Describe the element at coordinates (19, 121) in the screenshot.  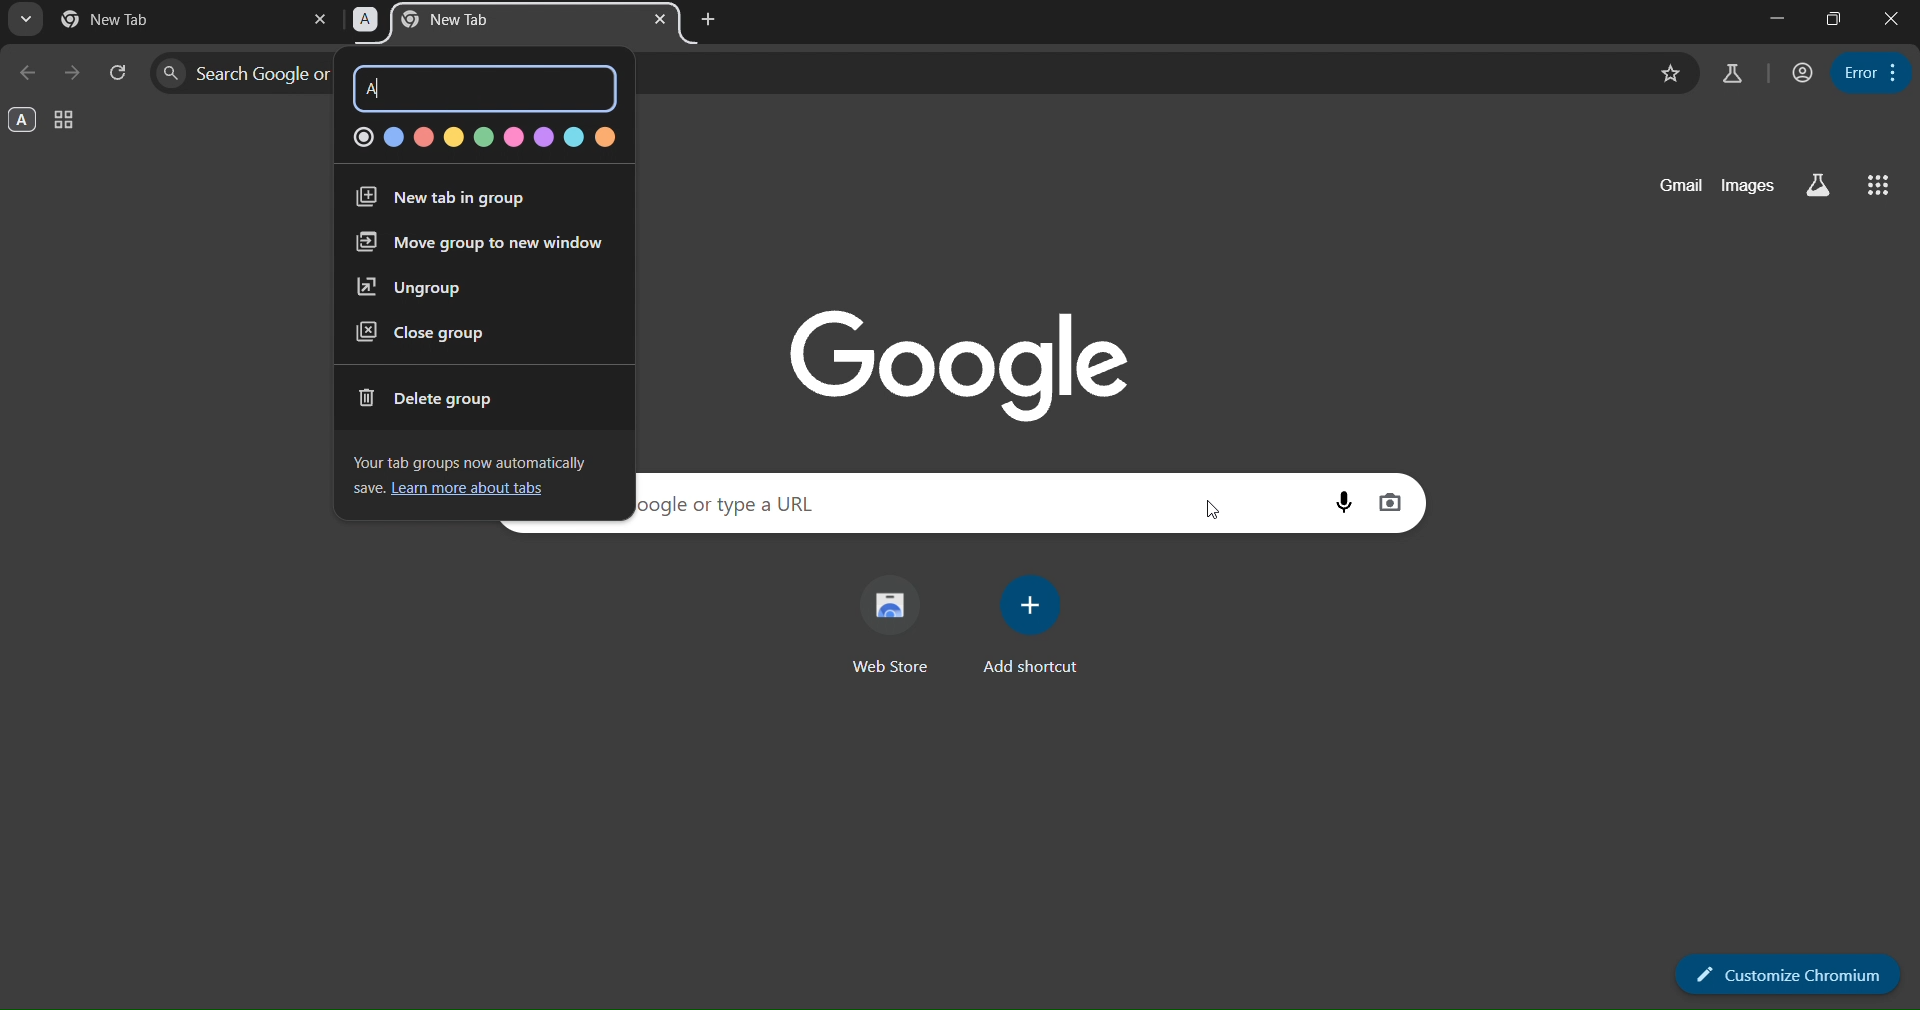
I see `A group - opened` at that location.